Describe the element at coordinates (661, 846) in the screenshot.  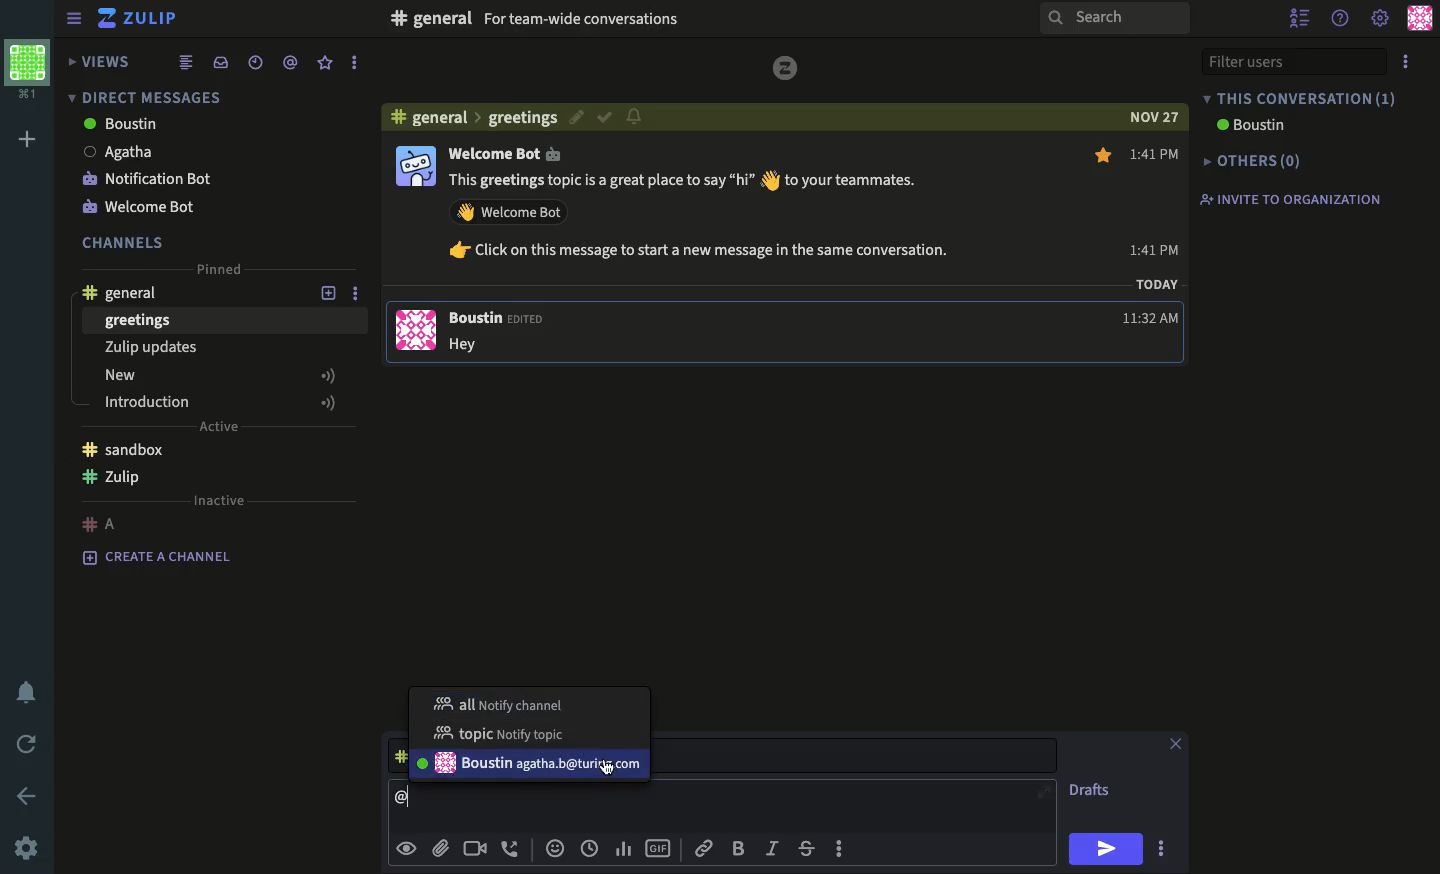
I see `gif` at that location.